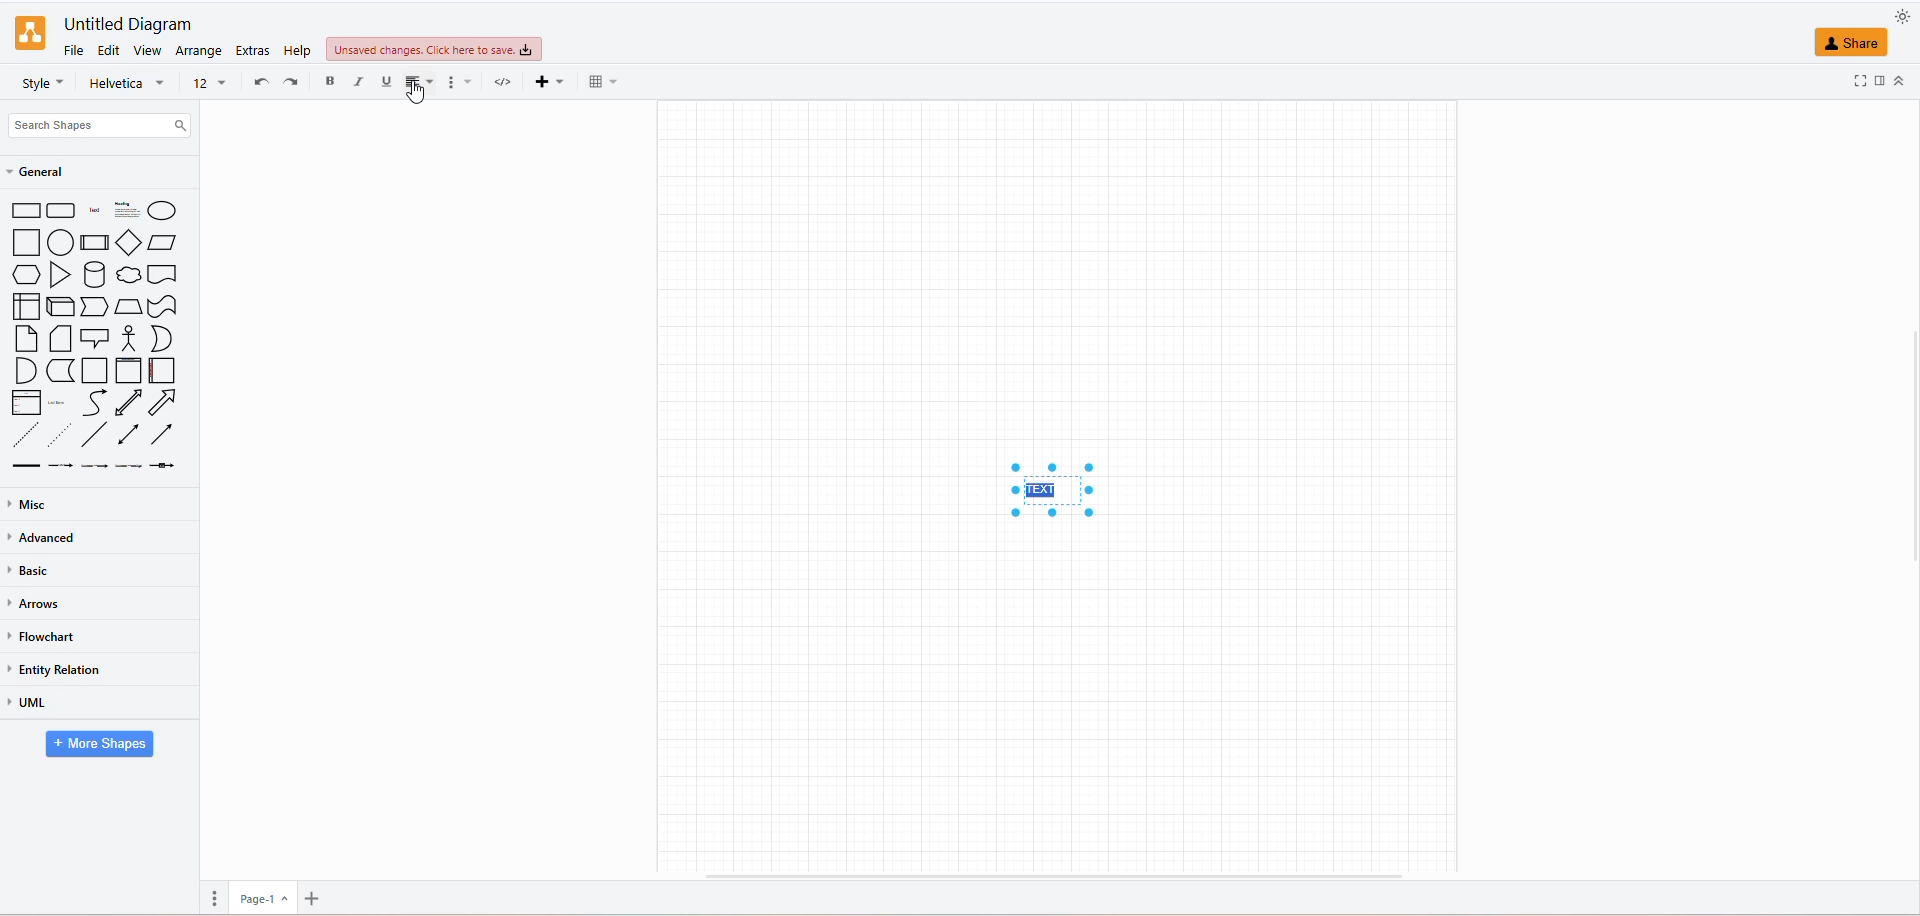 The height and width of the screenshot is (916, 1920). I want to click on share, so click(1851, 42).